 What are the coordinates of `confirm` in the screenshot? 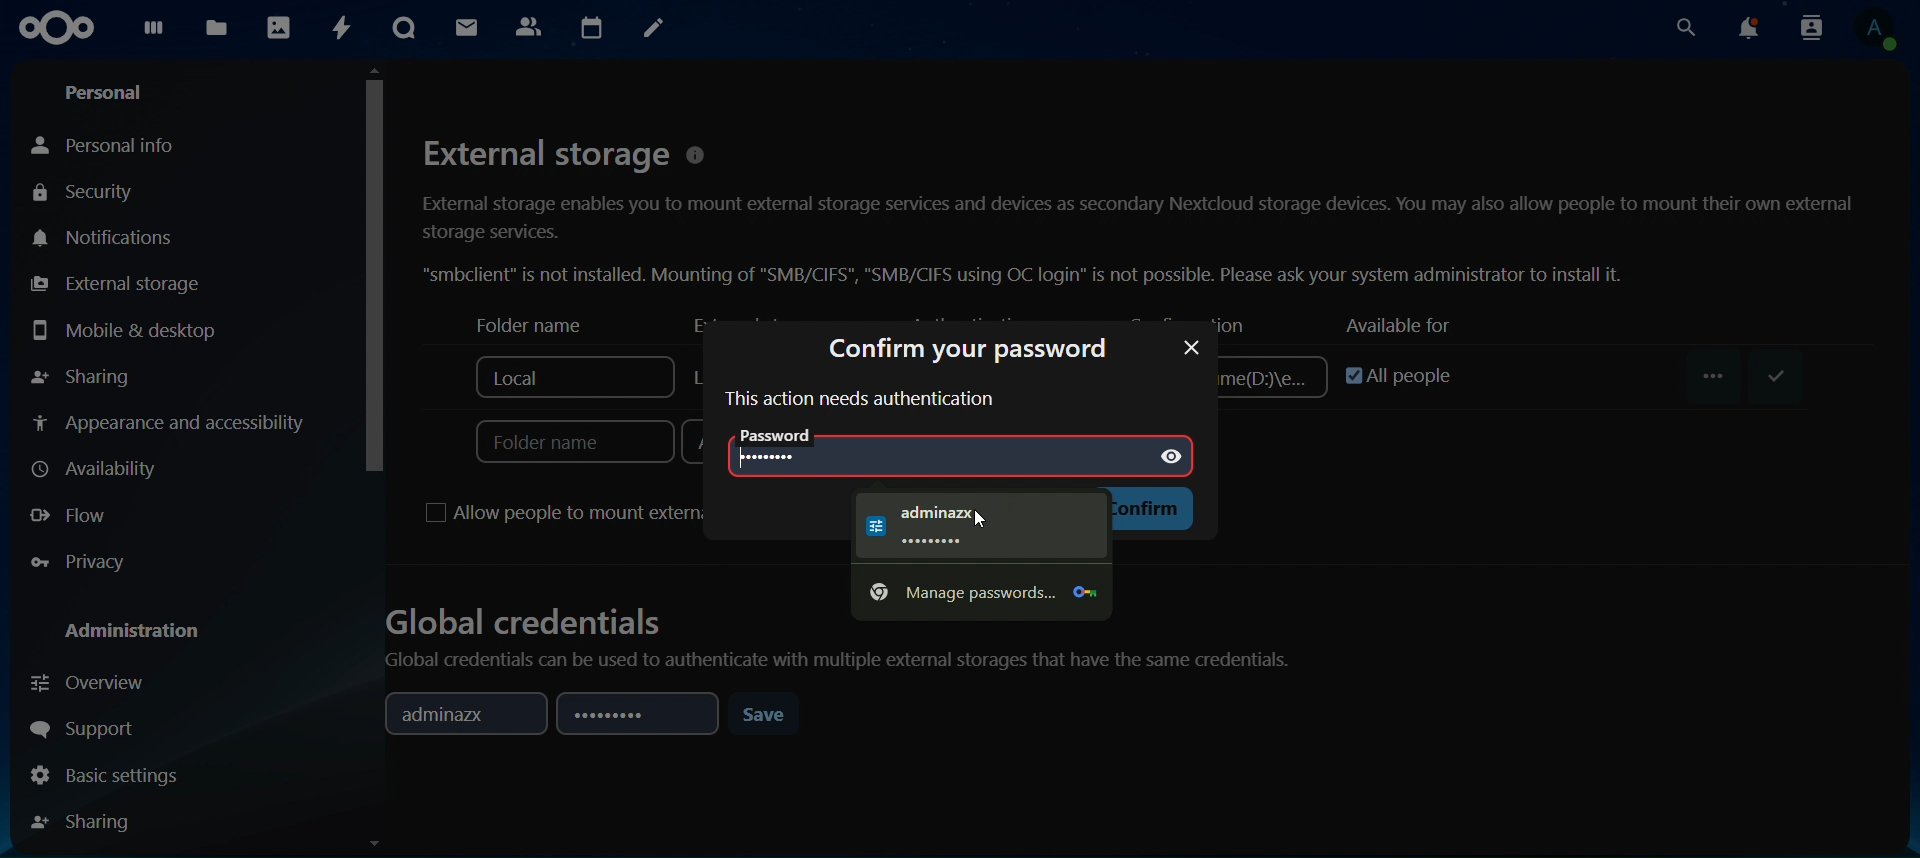 It's located at (2478, 1104).